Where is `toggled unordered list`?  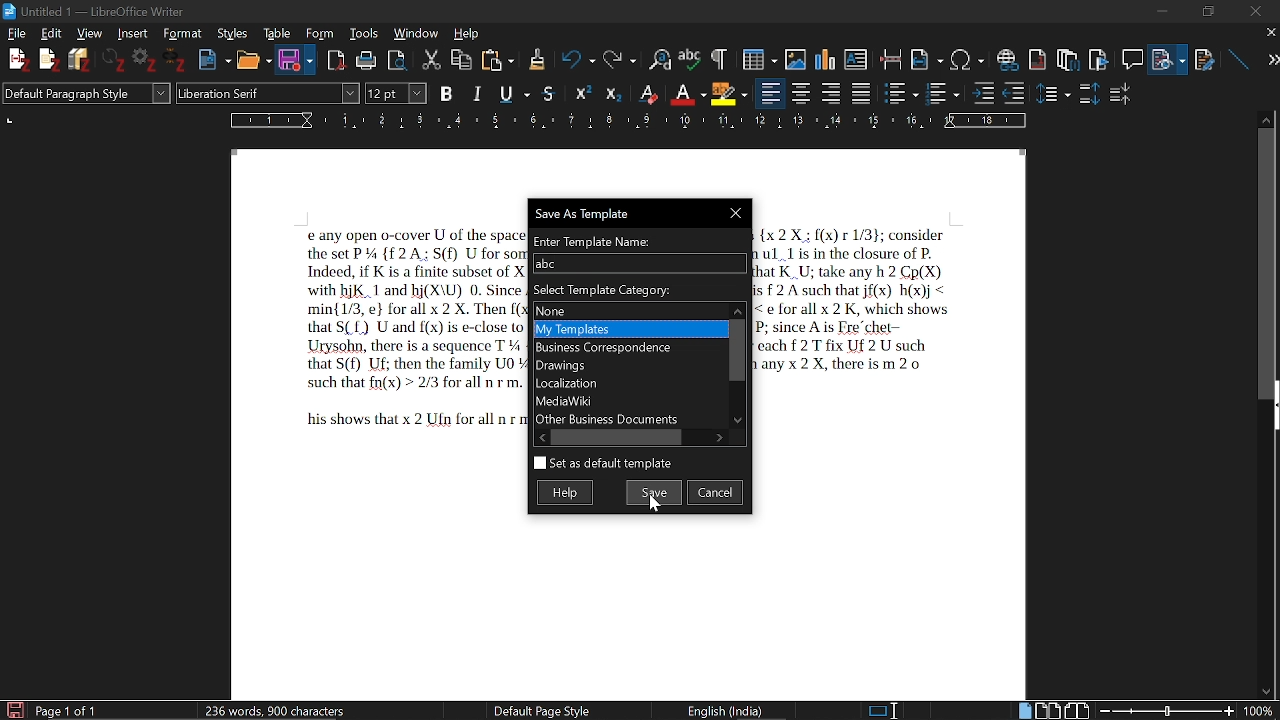
toggled unordered list is located at coordinates (901, 93).